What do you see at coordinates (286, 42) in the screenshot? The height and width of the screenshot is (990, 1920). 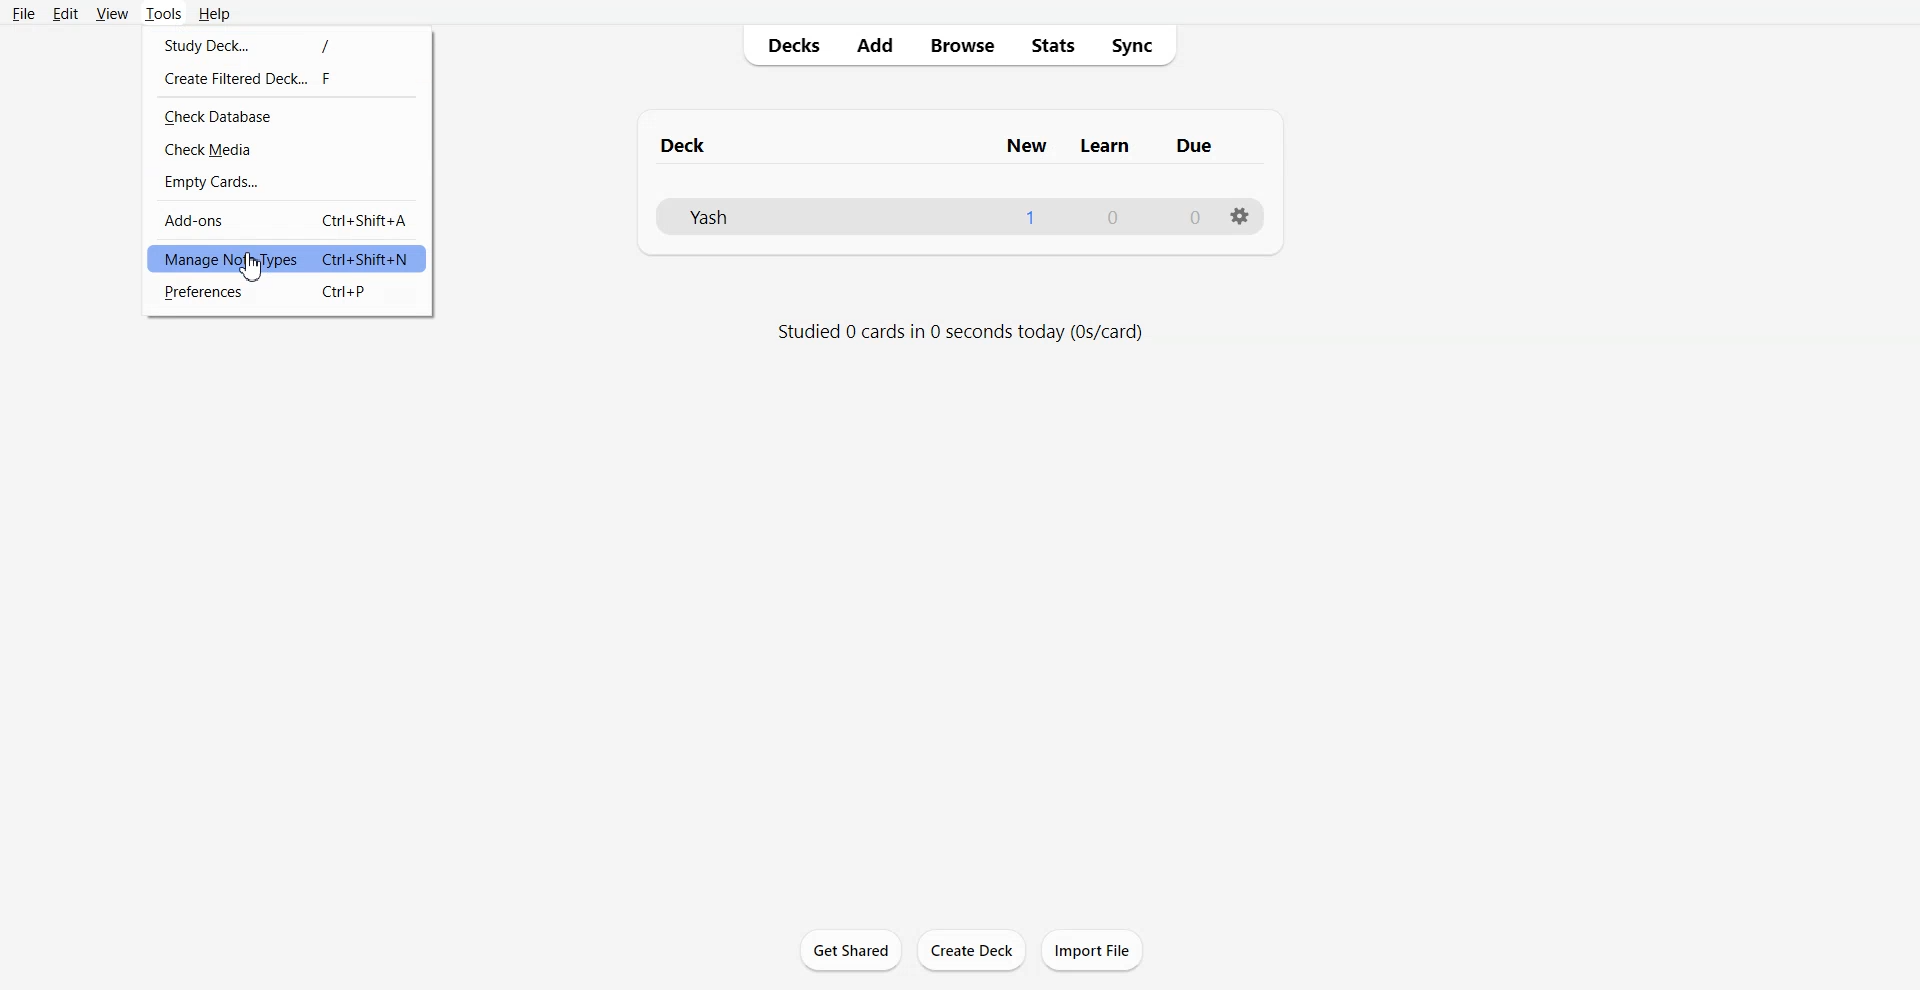 I see `Study Deck` at bounding box center [286, 42].